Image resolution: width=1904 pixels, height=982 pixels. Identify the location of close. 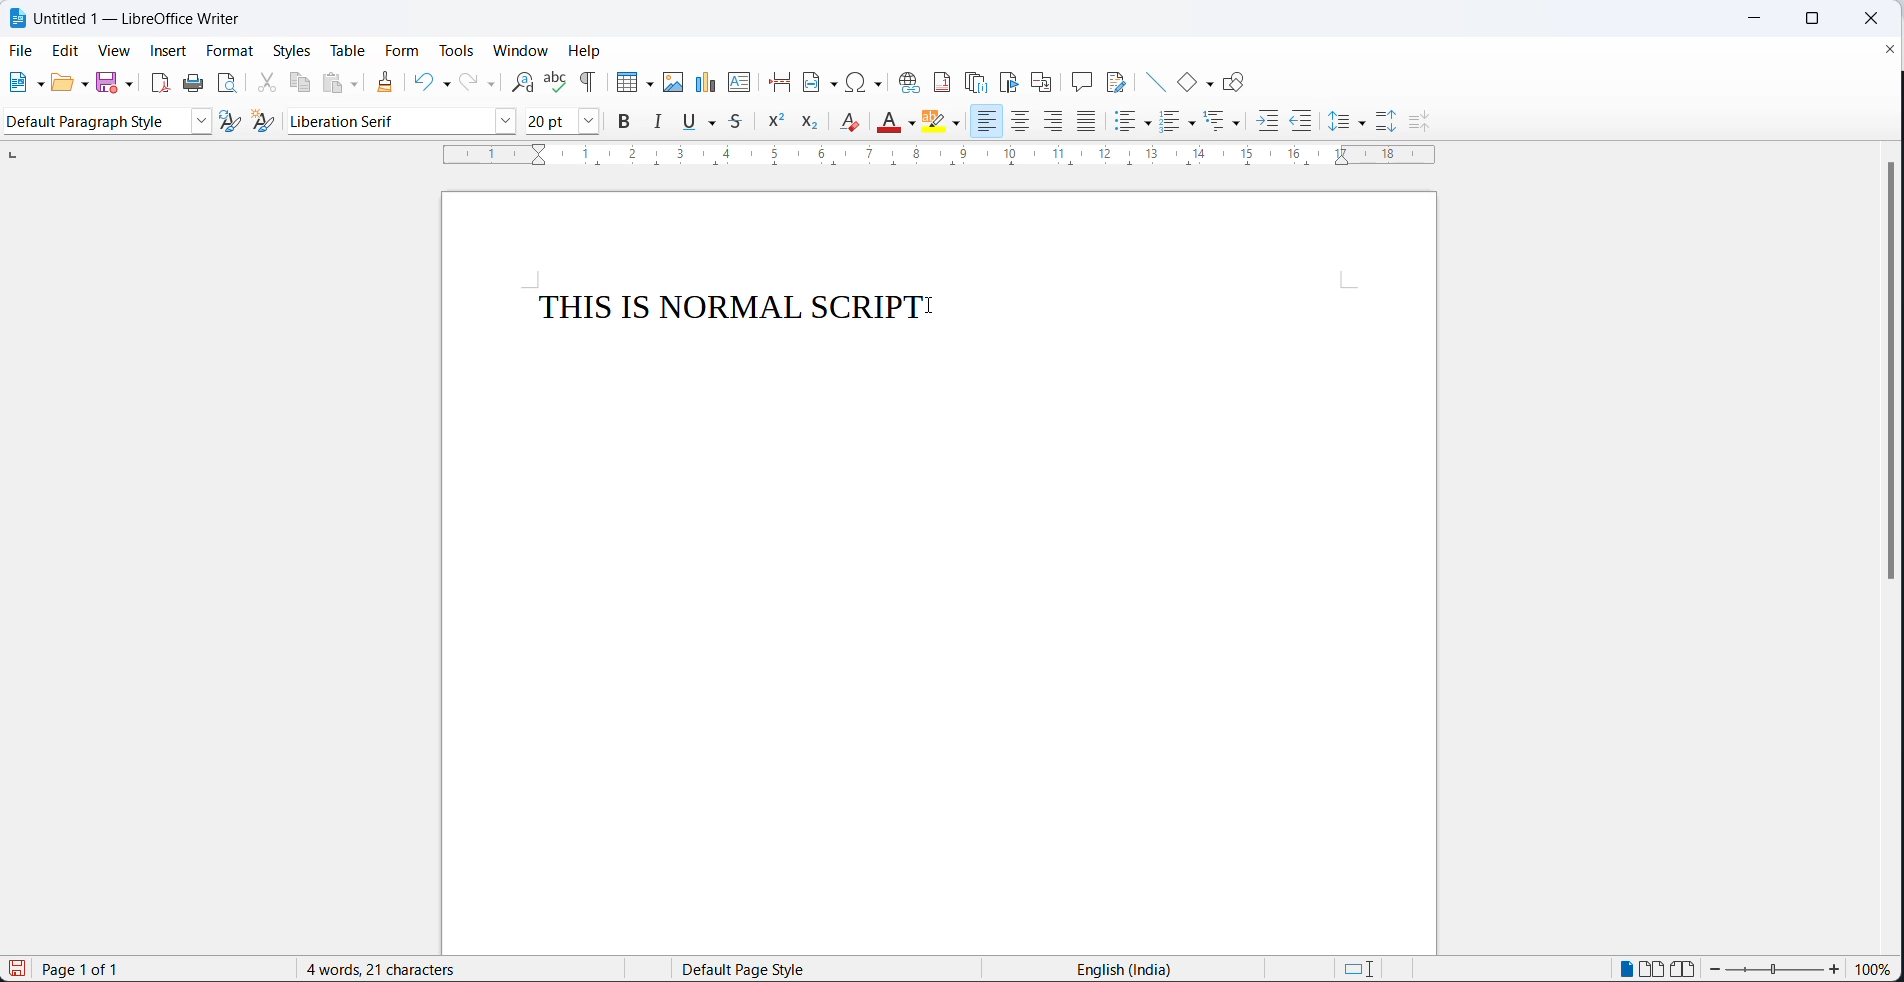
(1870, 20).